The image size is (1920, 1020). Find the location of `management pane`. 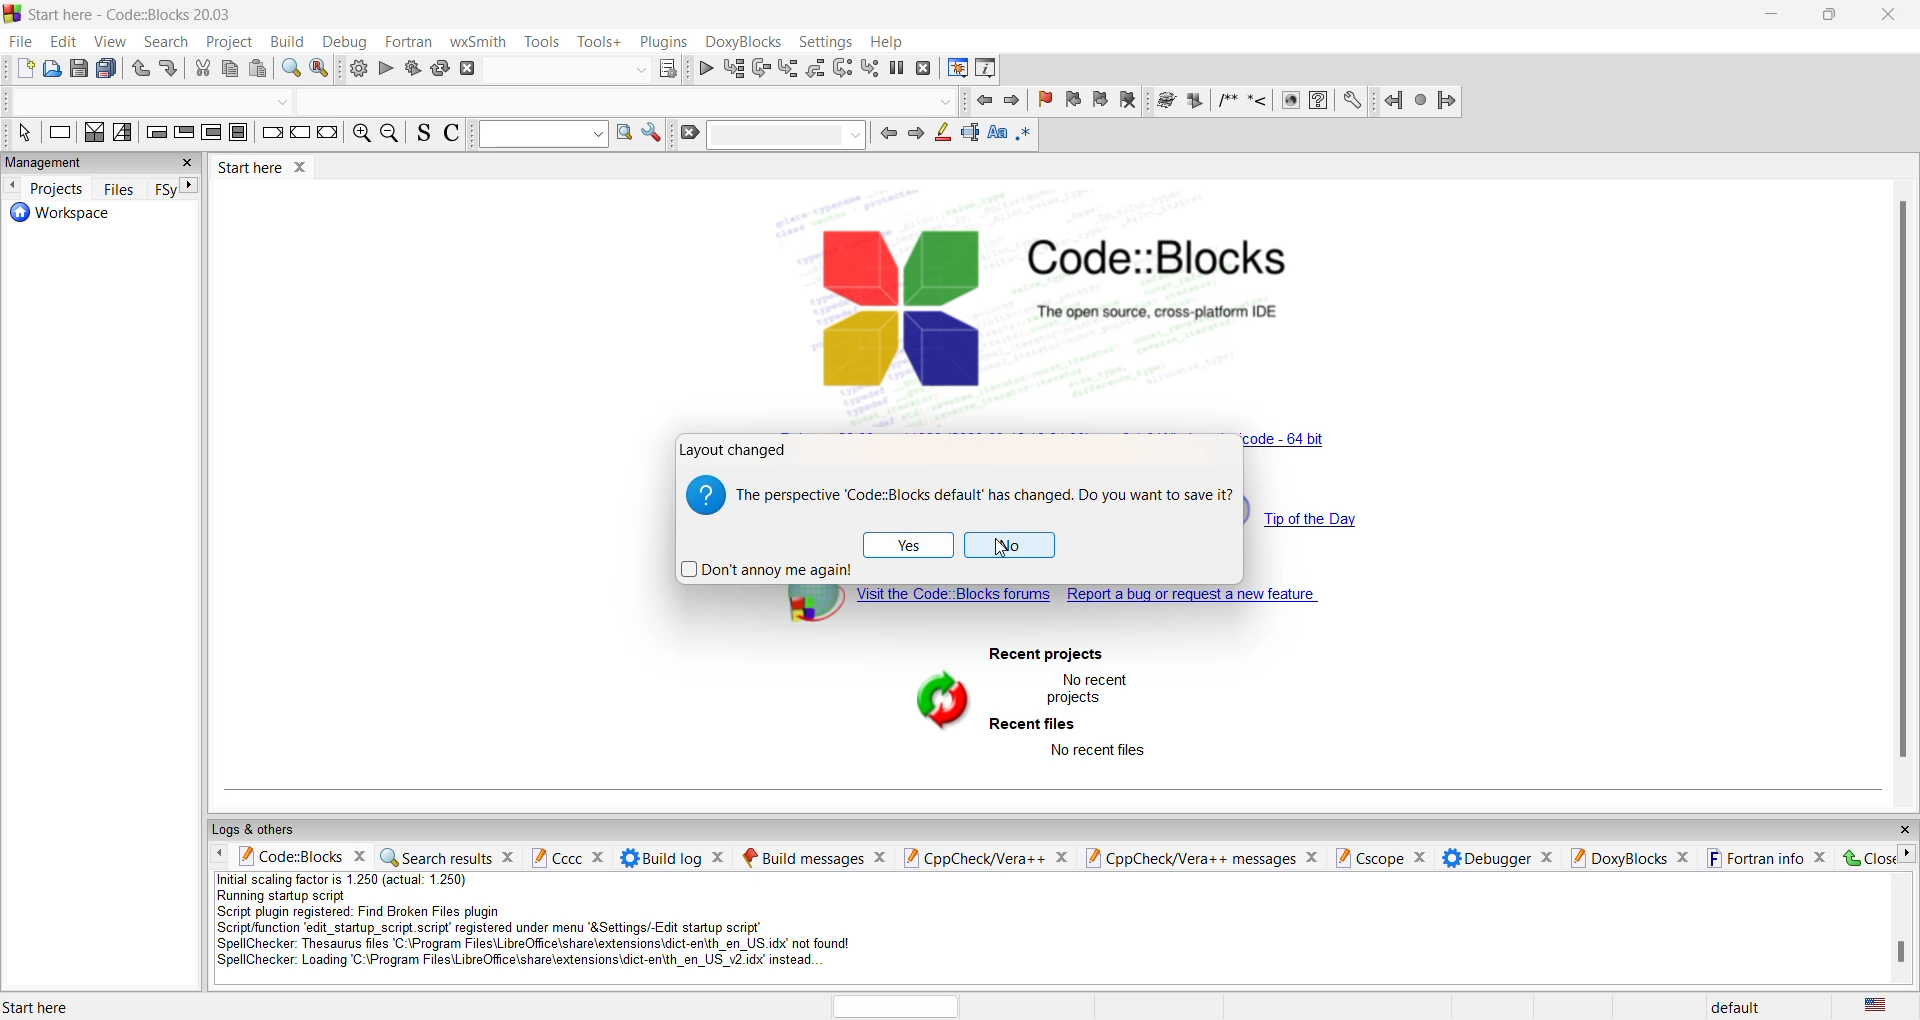

management pane is located at coordinates (106, 163).